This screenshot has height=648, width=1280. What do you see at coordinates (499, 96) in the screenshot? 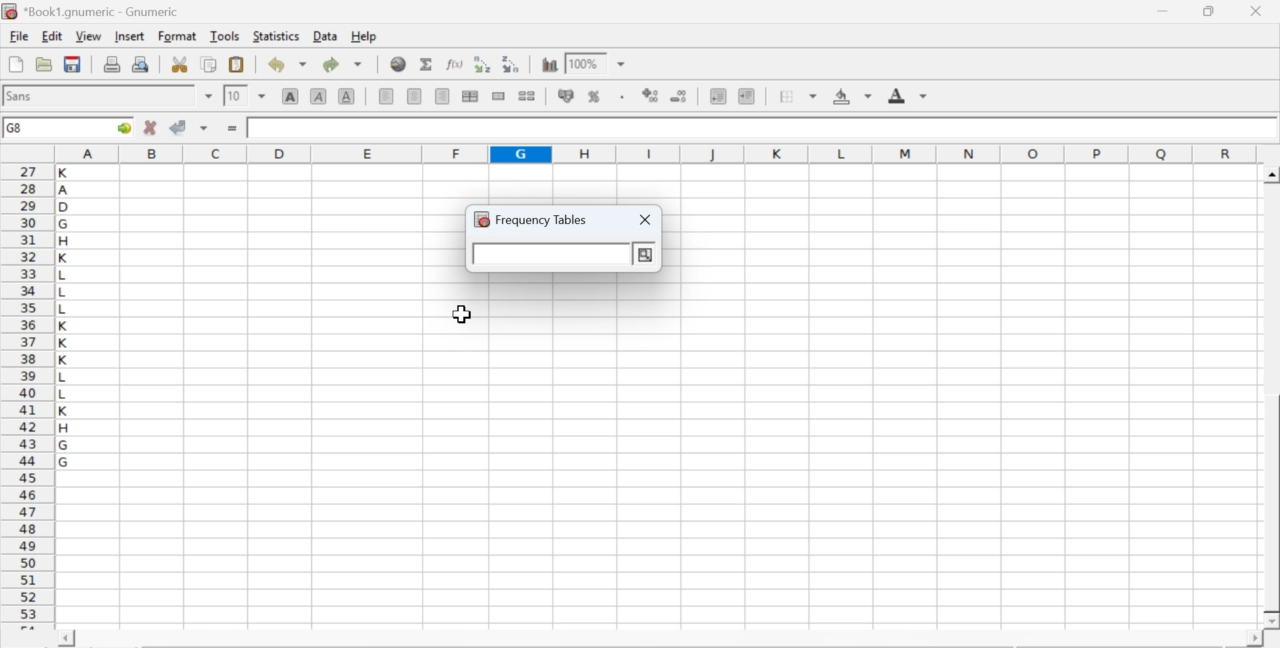
I see `merge a range of cells` at bounding box center [499, 96].